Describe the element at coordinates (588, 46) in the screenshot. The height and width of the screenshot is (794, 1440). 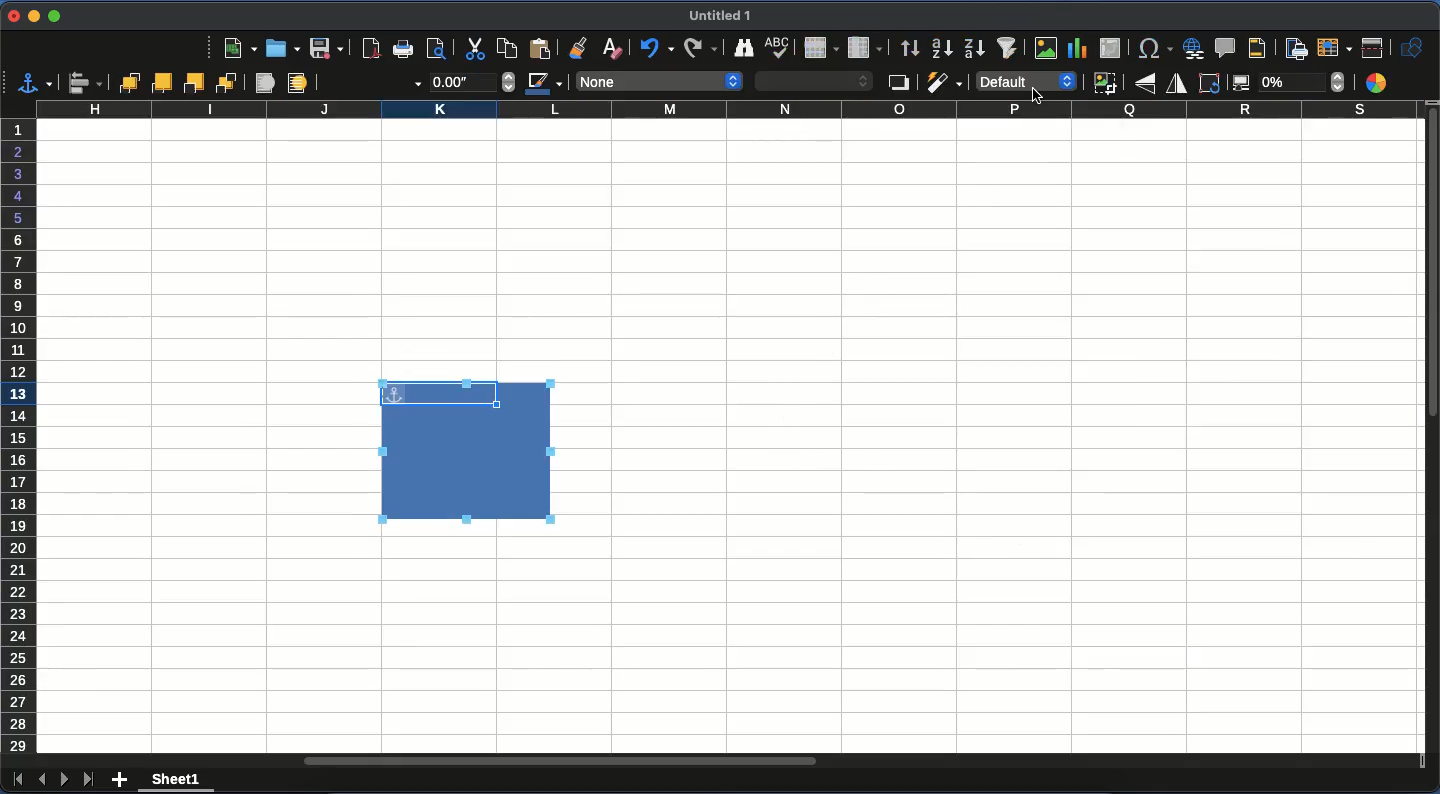
I see `clone formatting` at that location.